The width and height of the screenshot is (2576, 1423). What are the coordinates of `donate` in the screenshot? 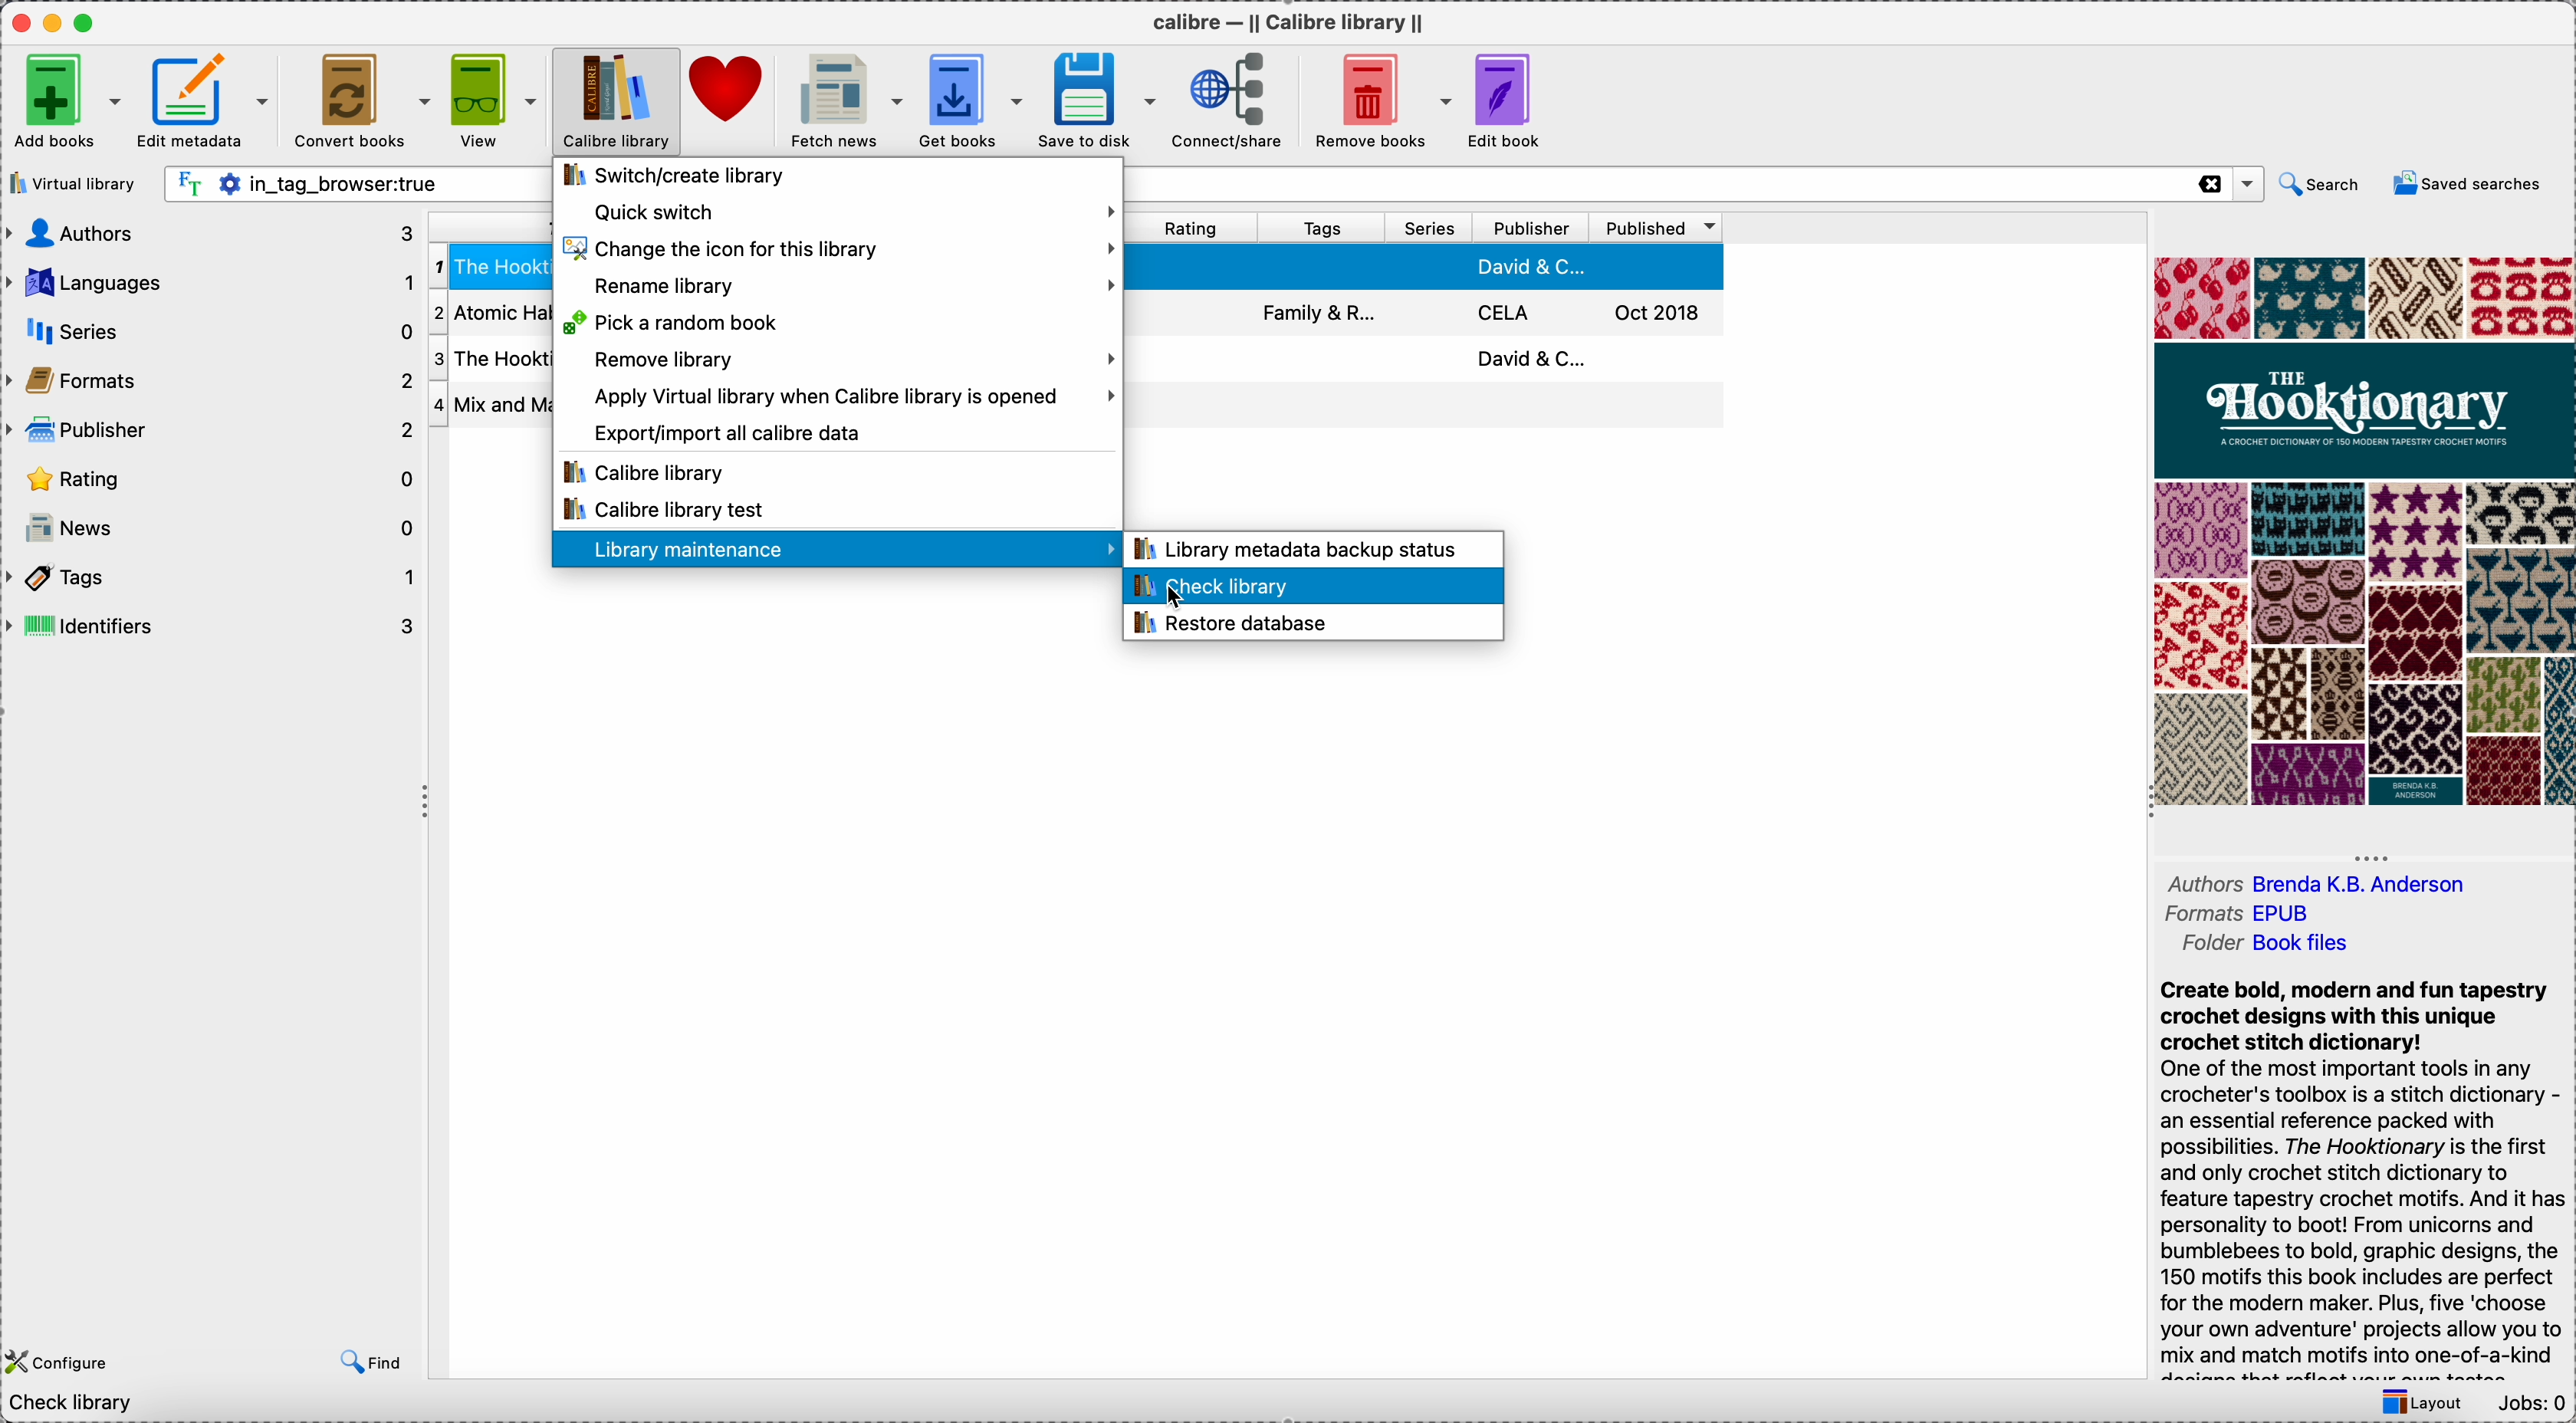 It's located at (728, 96).